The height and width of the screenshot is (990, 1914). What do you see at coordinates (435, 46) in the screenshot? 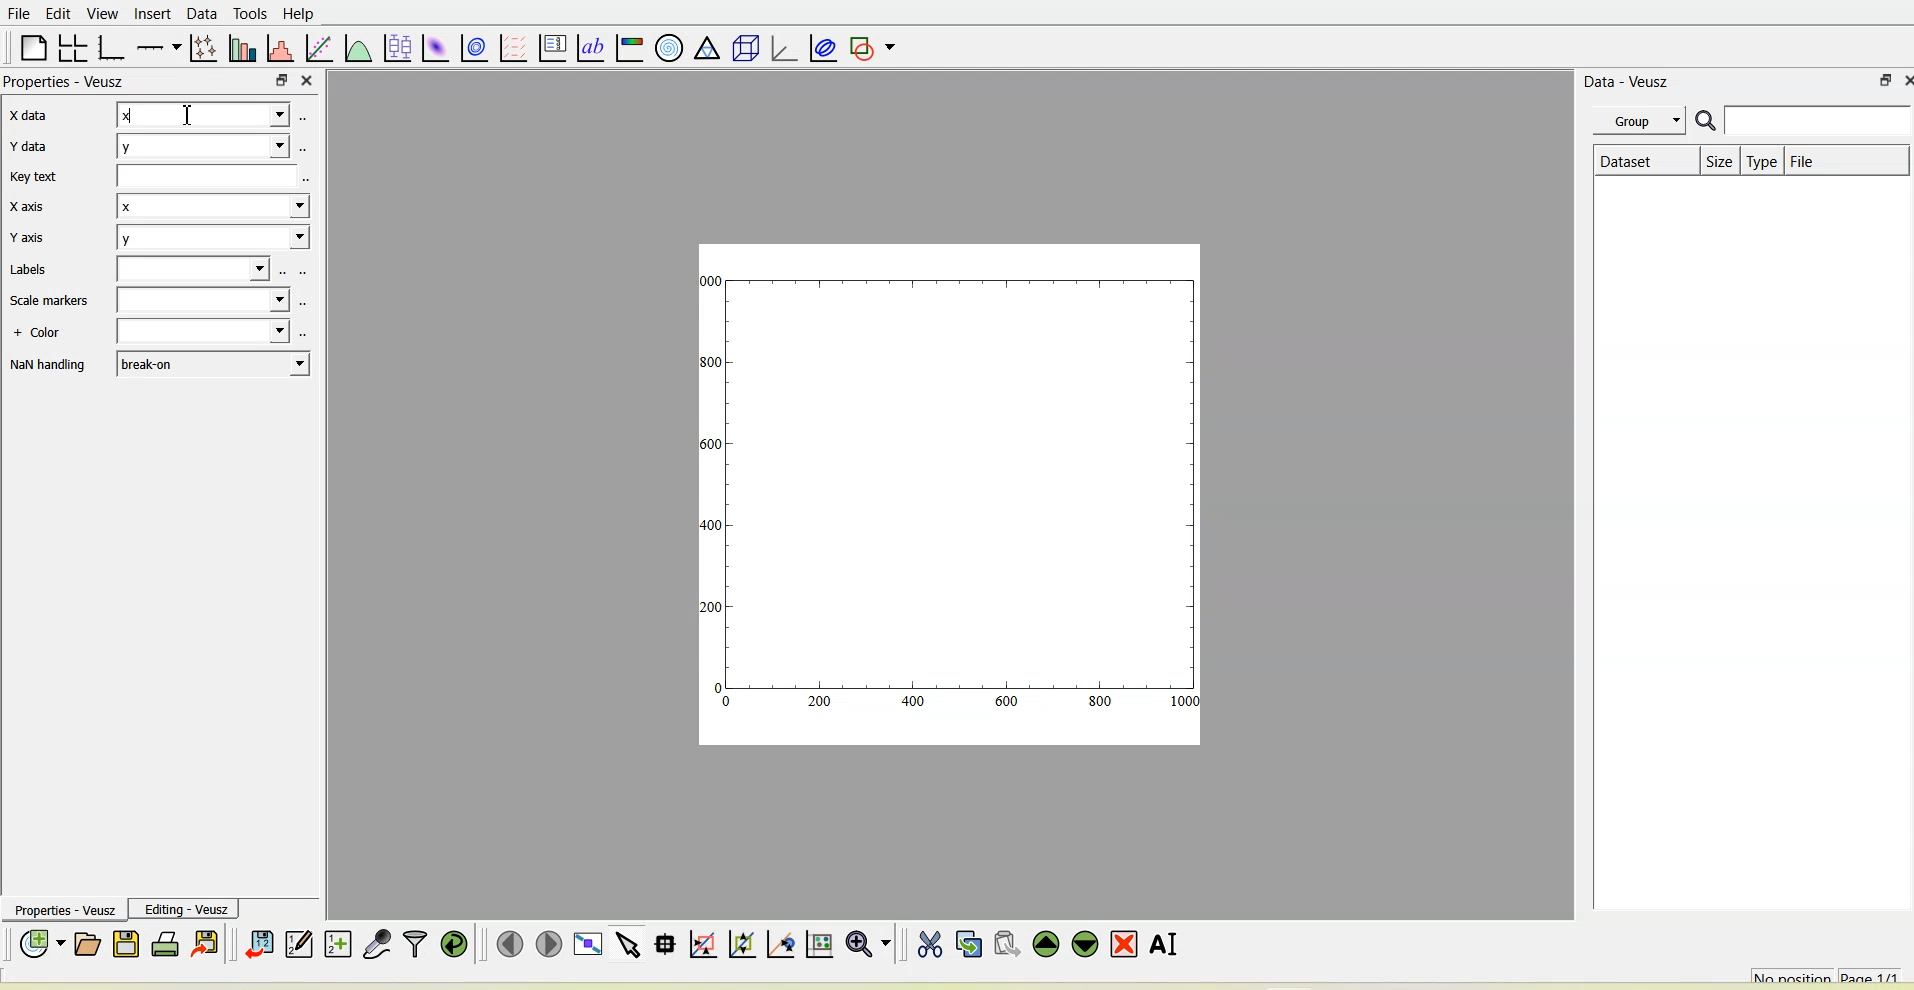
I see `Plot a 2d dataset as an image` at bounding box center [435, 46].